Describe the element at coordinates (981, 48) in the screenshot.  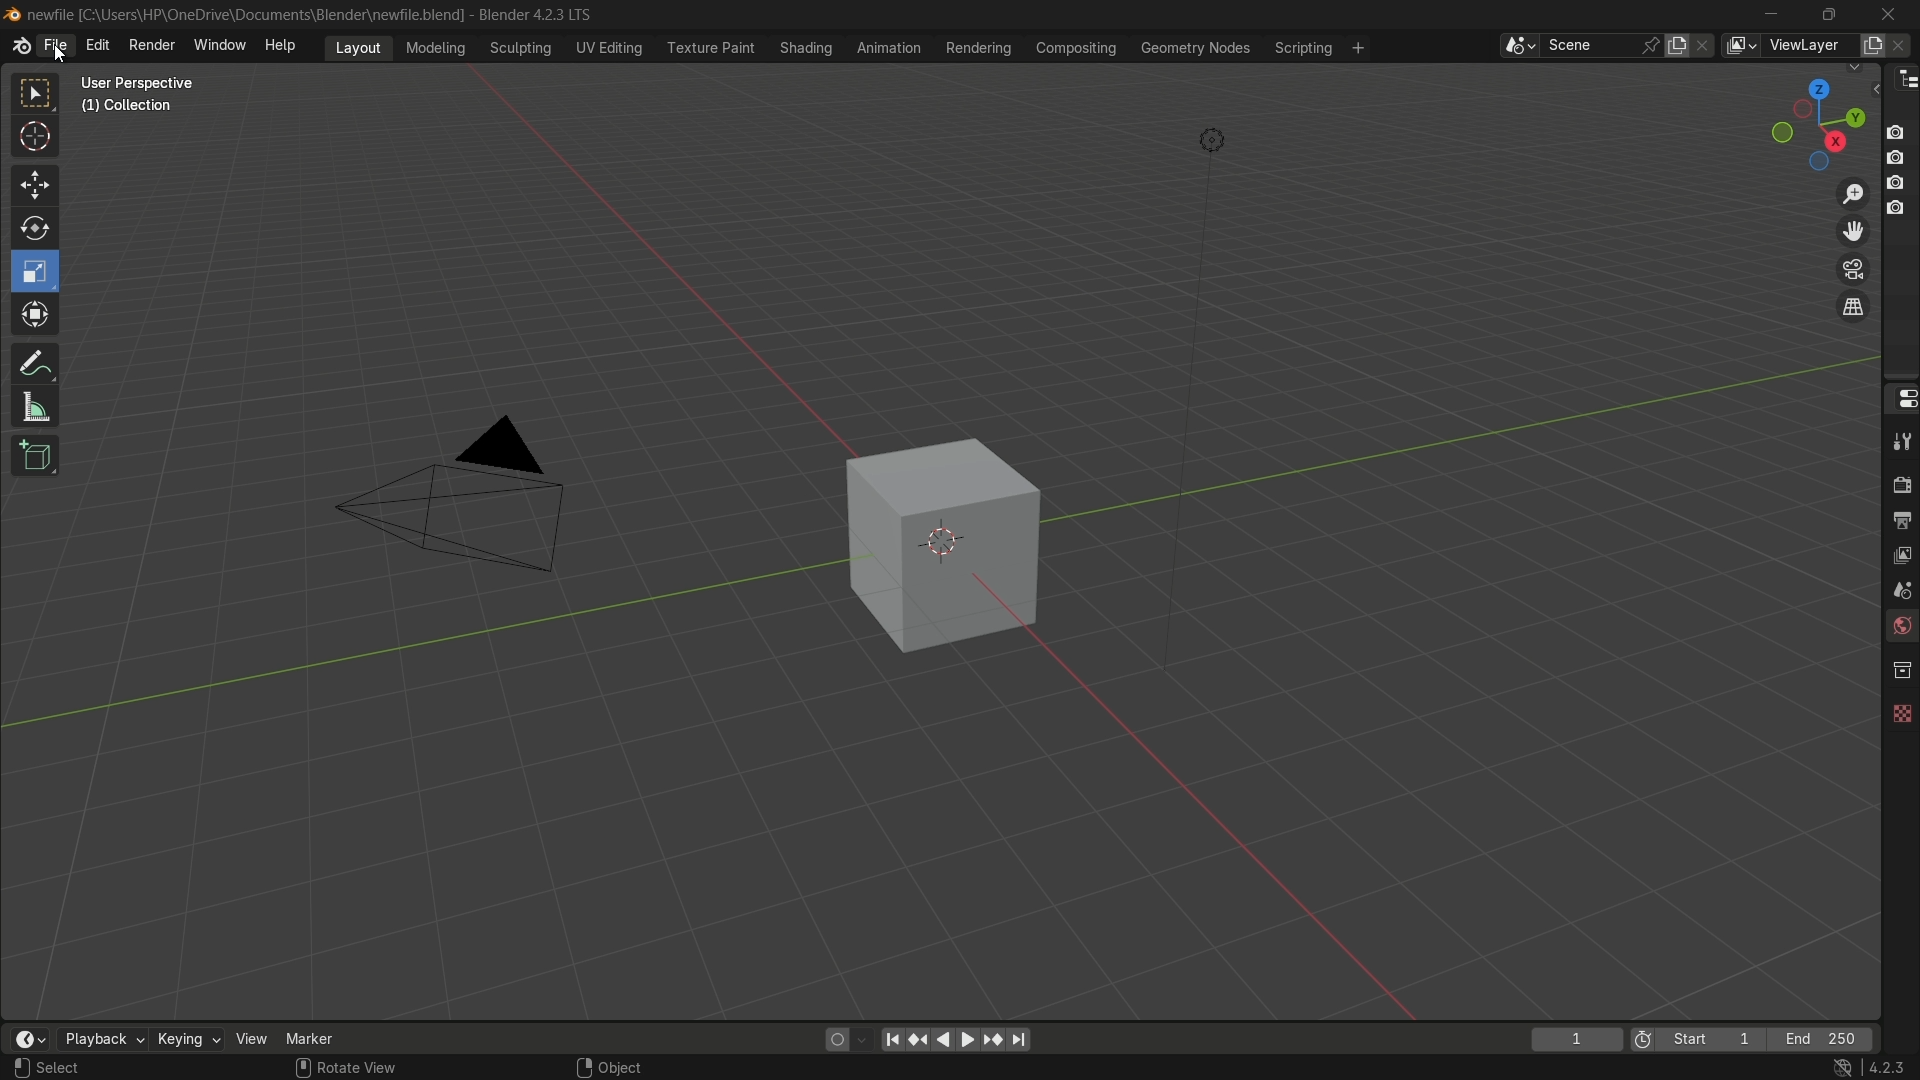
I see `rendering menu` at that location.